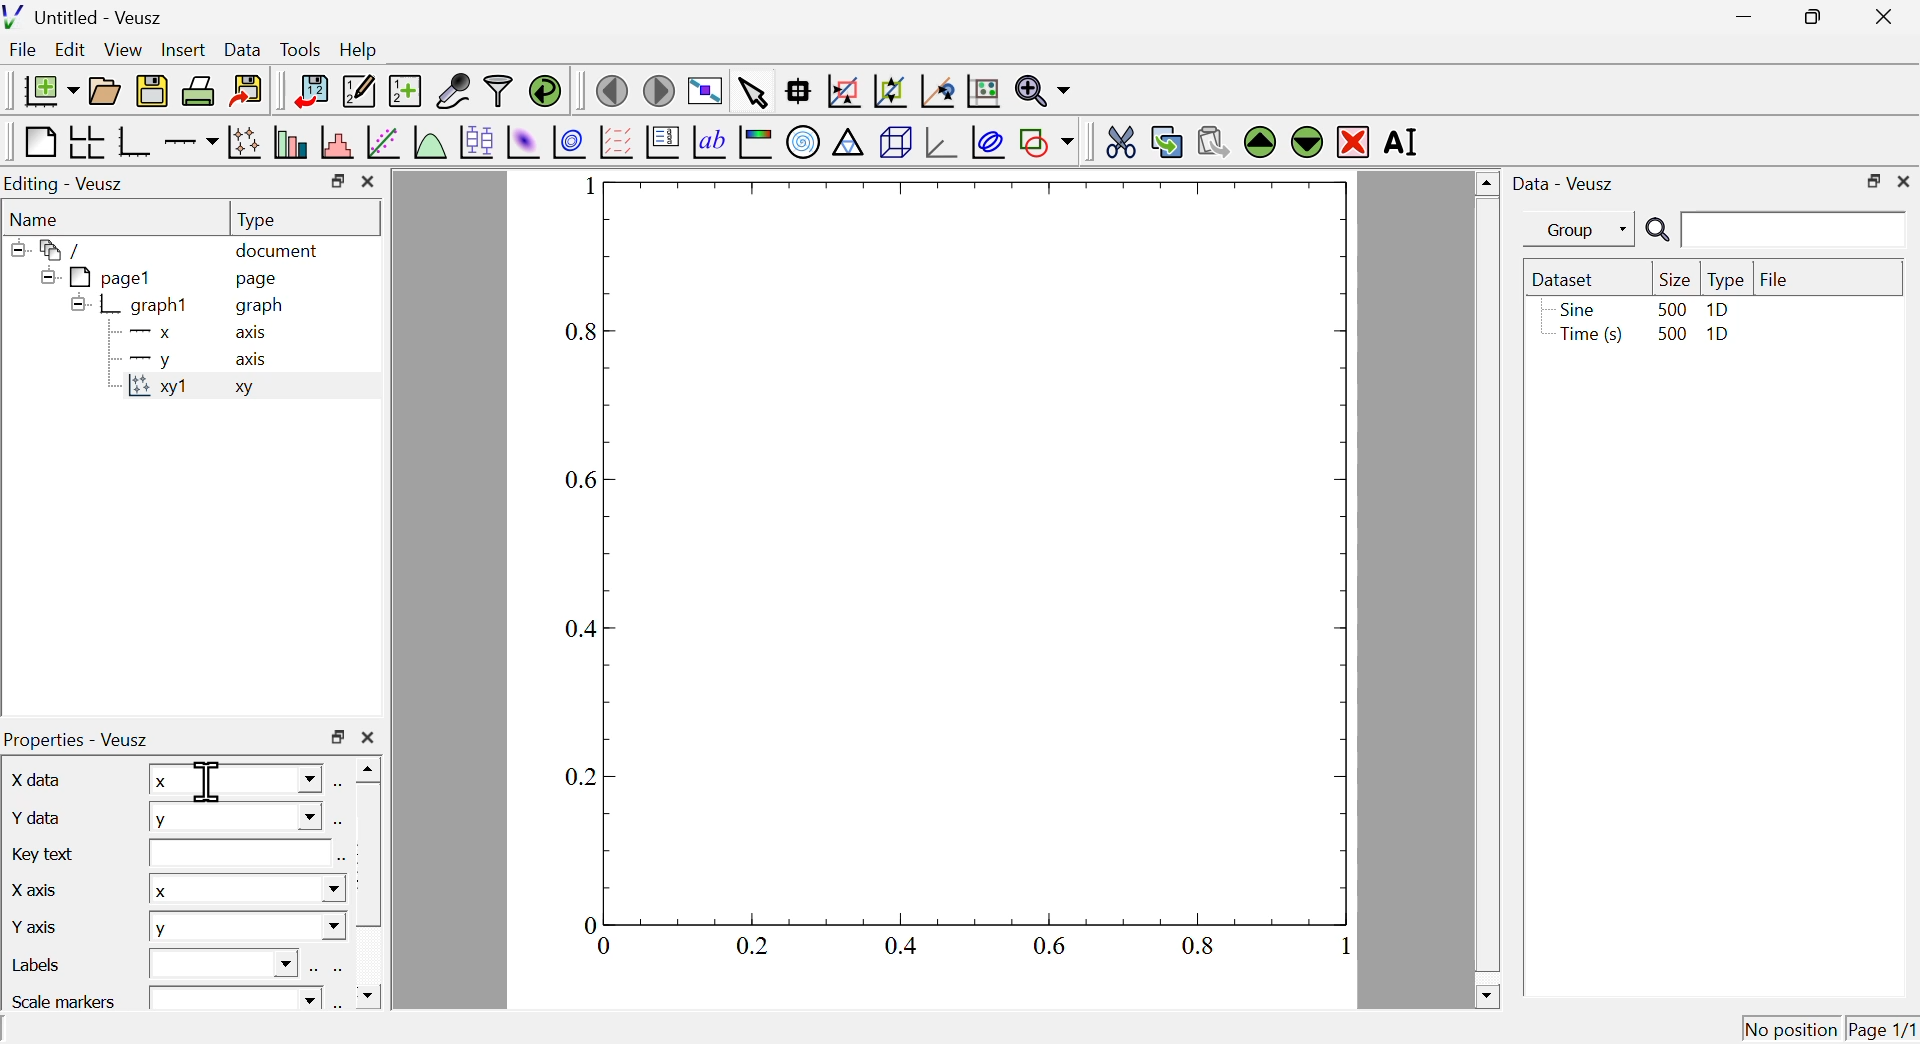  I want to click on y, so click(247, 928).